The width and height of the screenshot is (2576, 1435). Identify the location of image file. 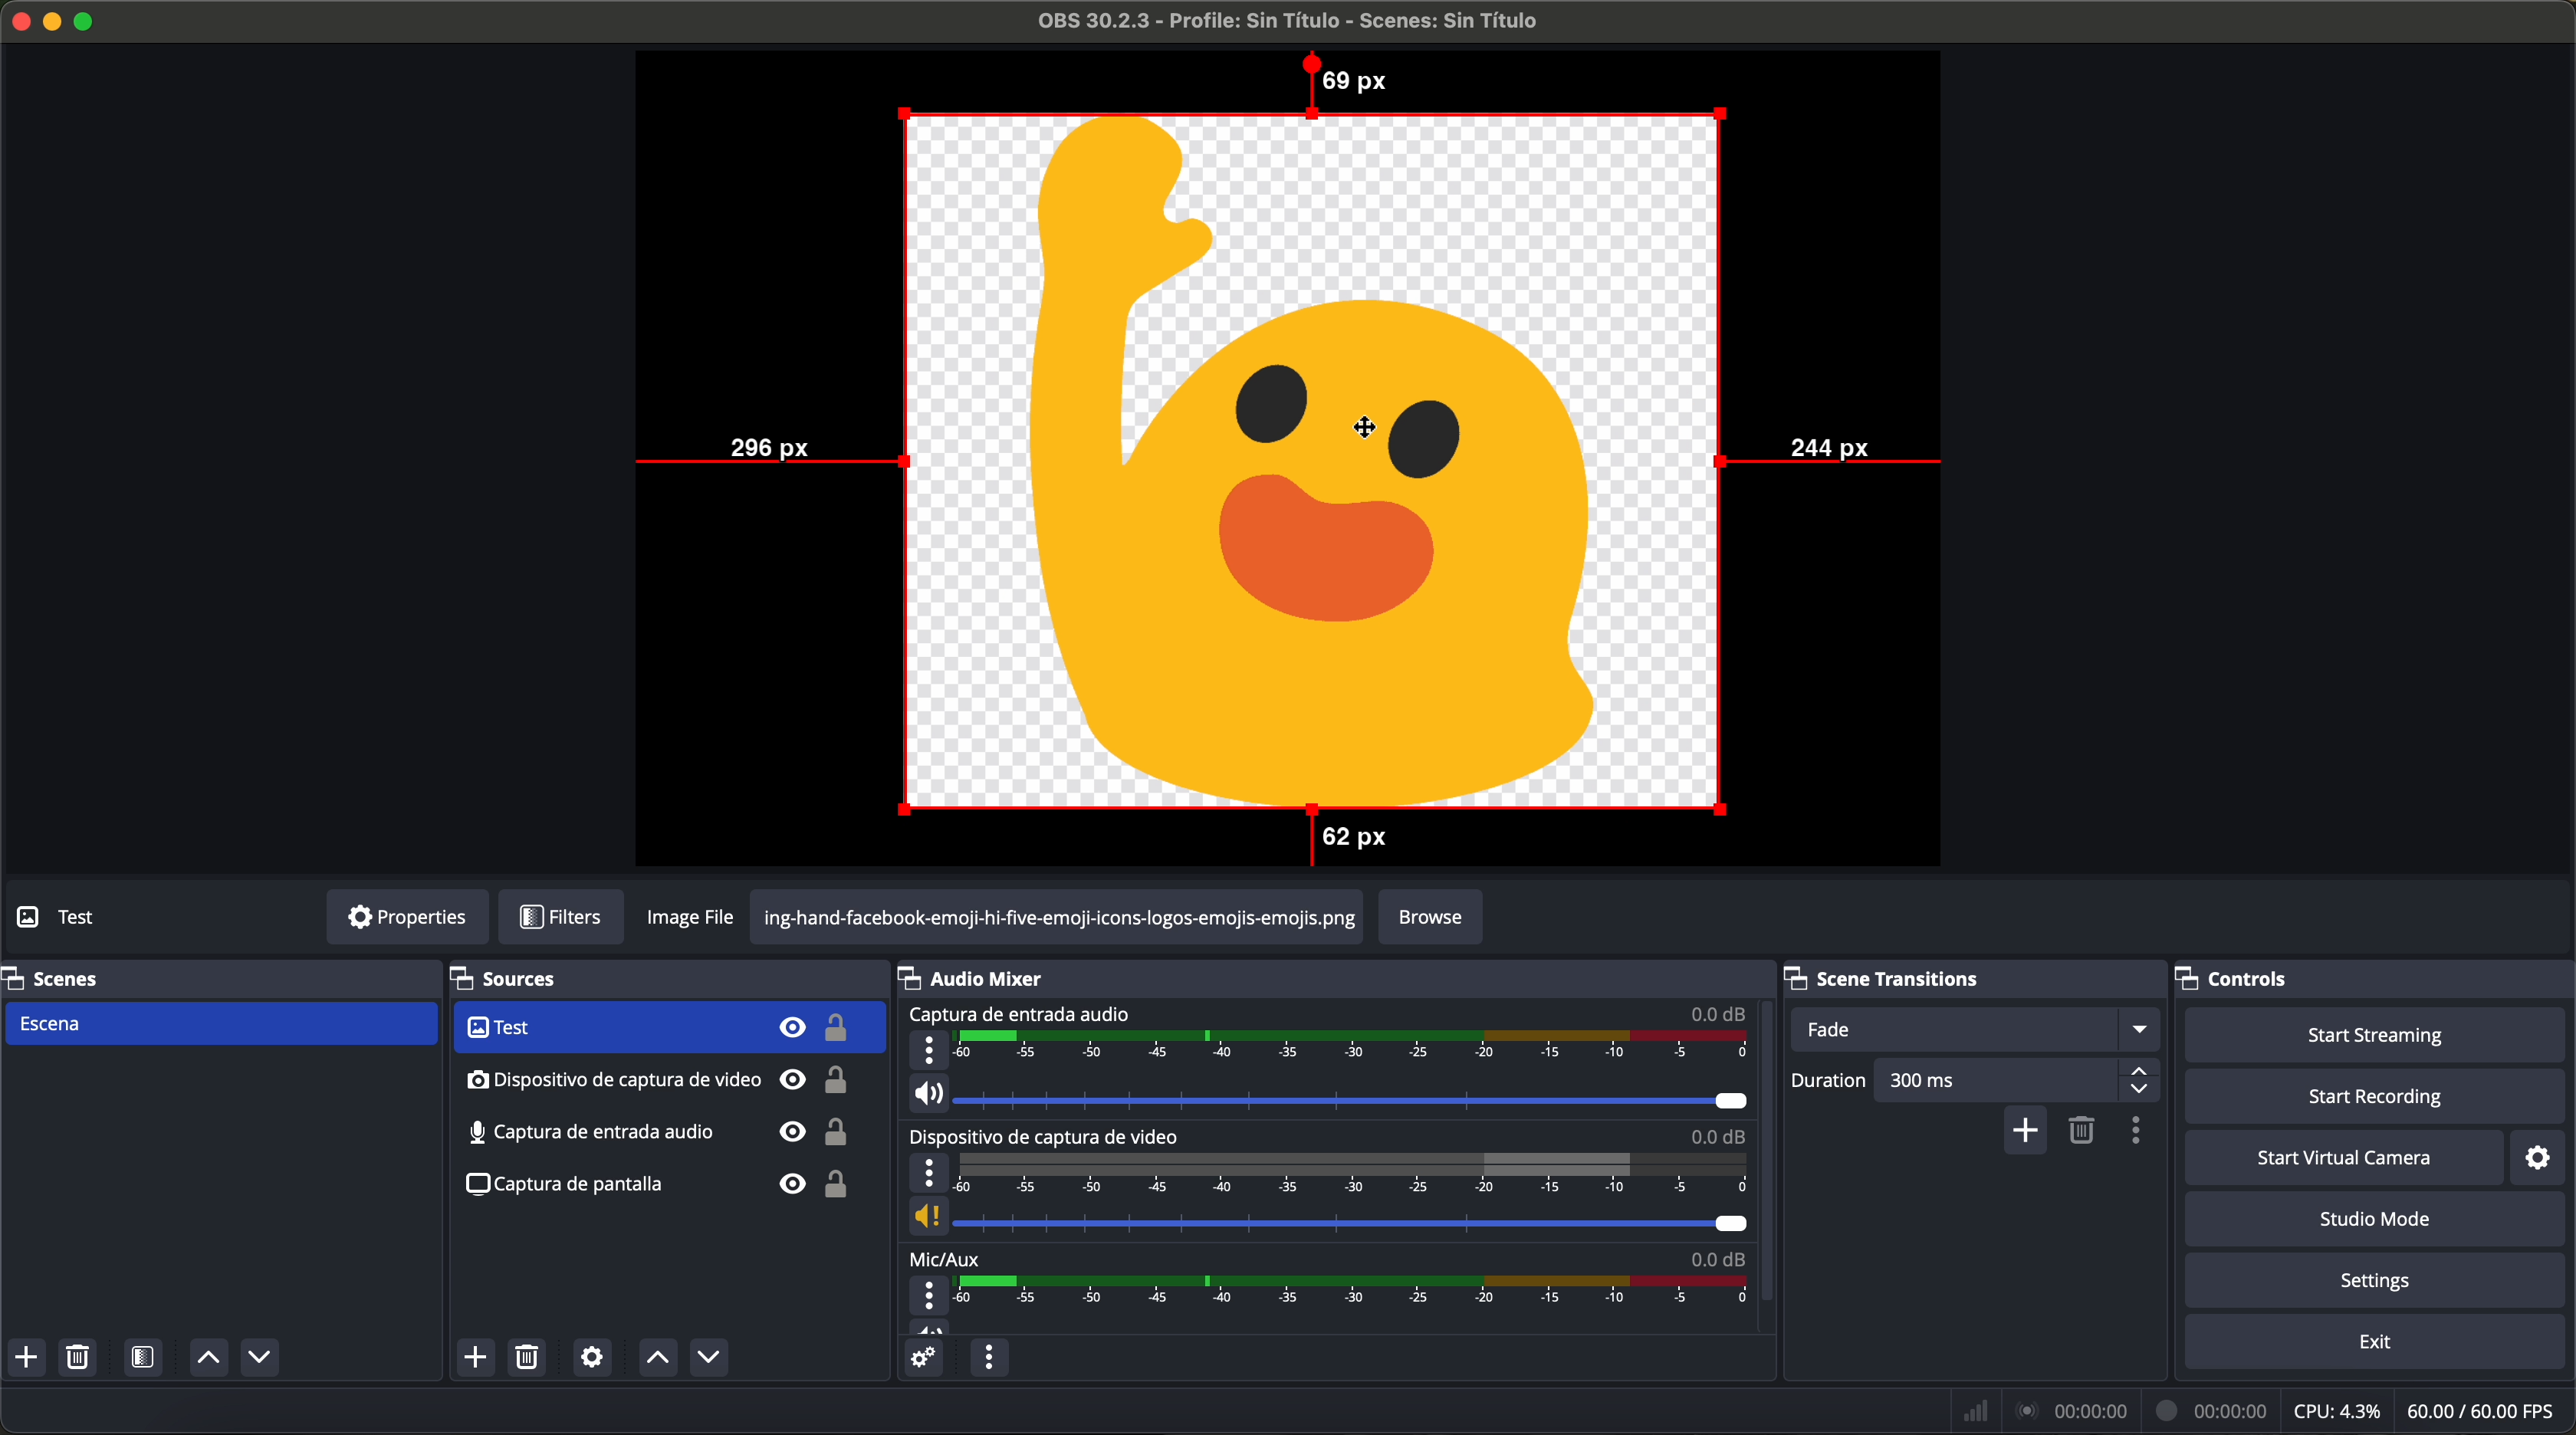
(695, 917).